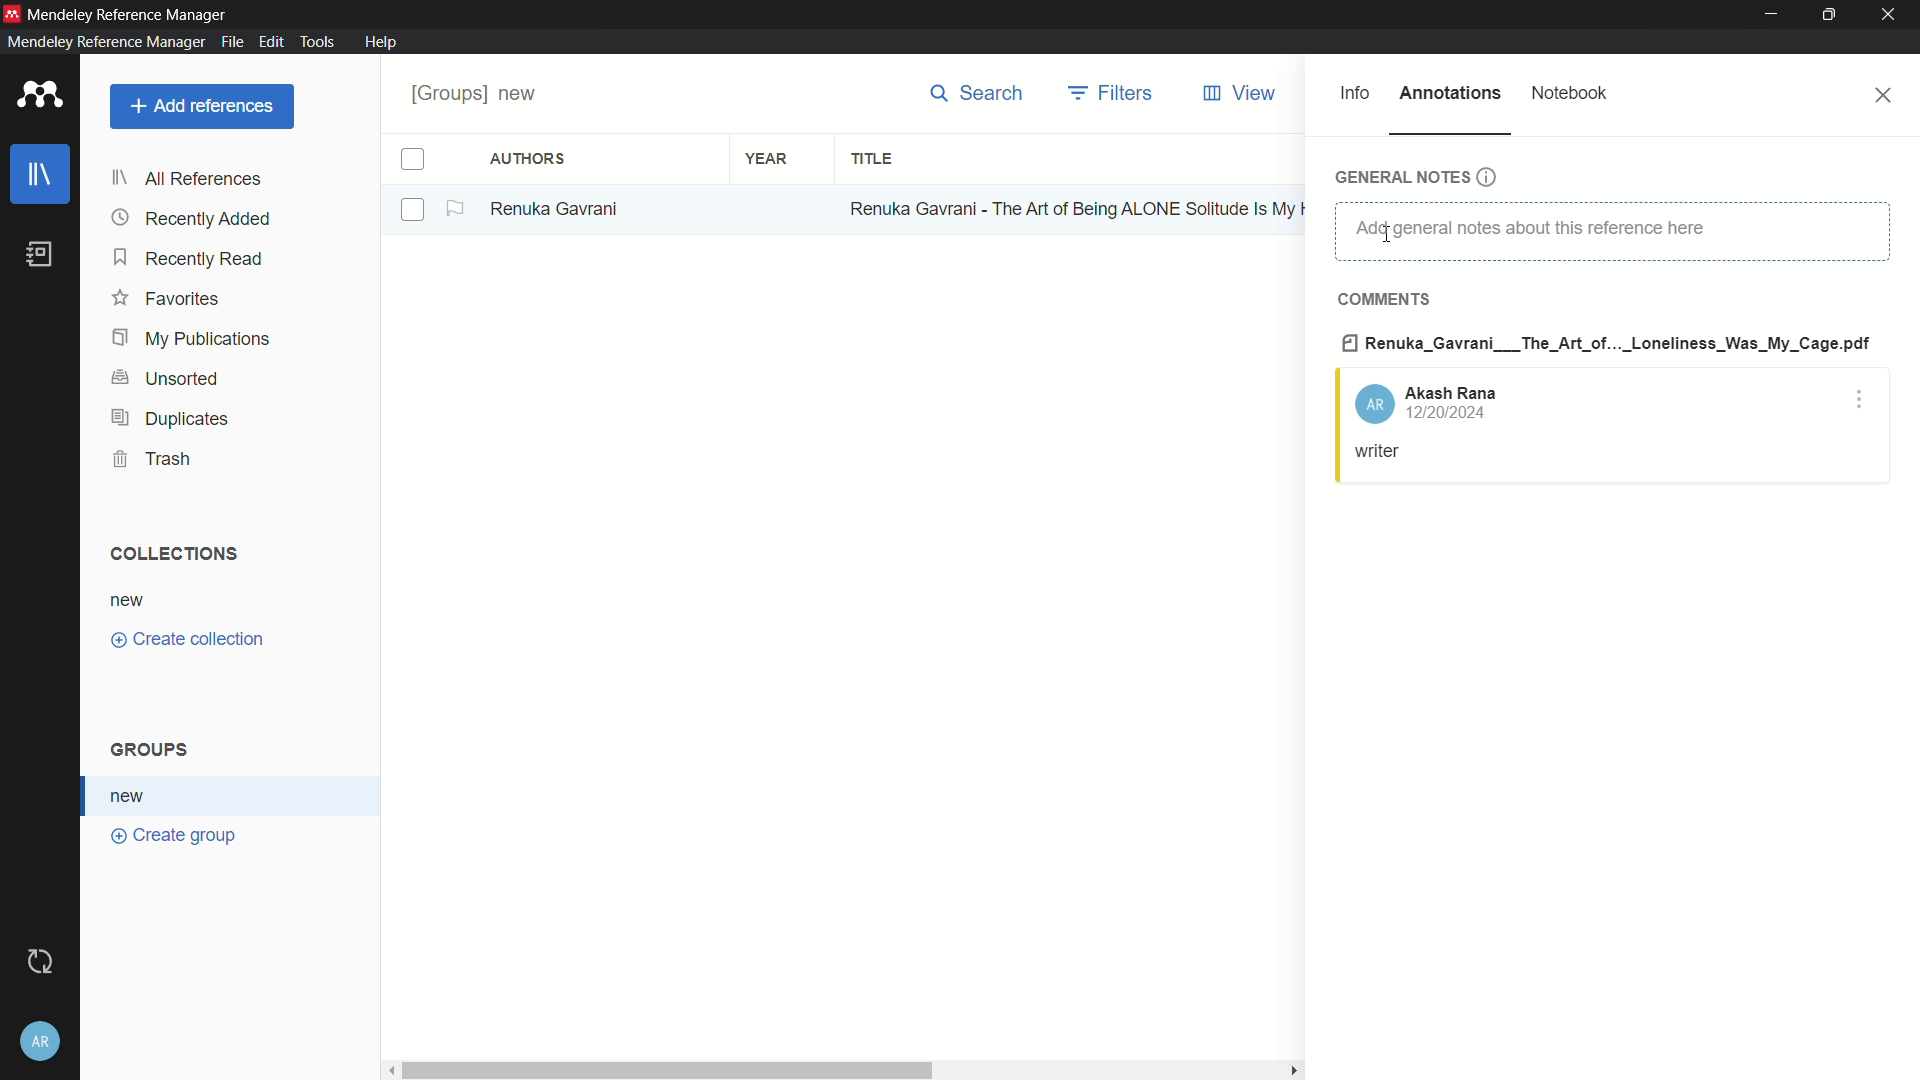 This screenshot has height=1080, width=1920. Describe the element at coordinates (382, 42) in the screenshot. I see `help` at that location.